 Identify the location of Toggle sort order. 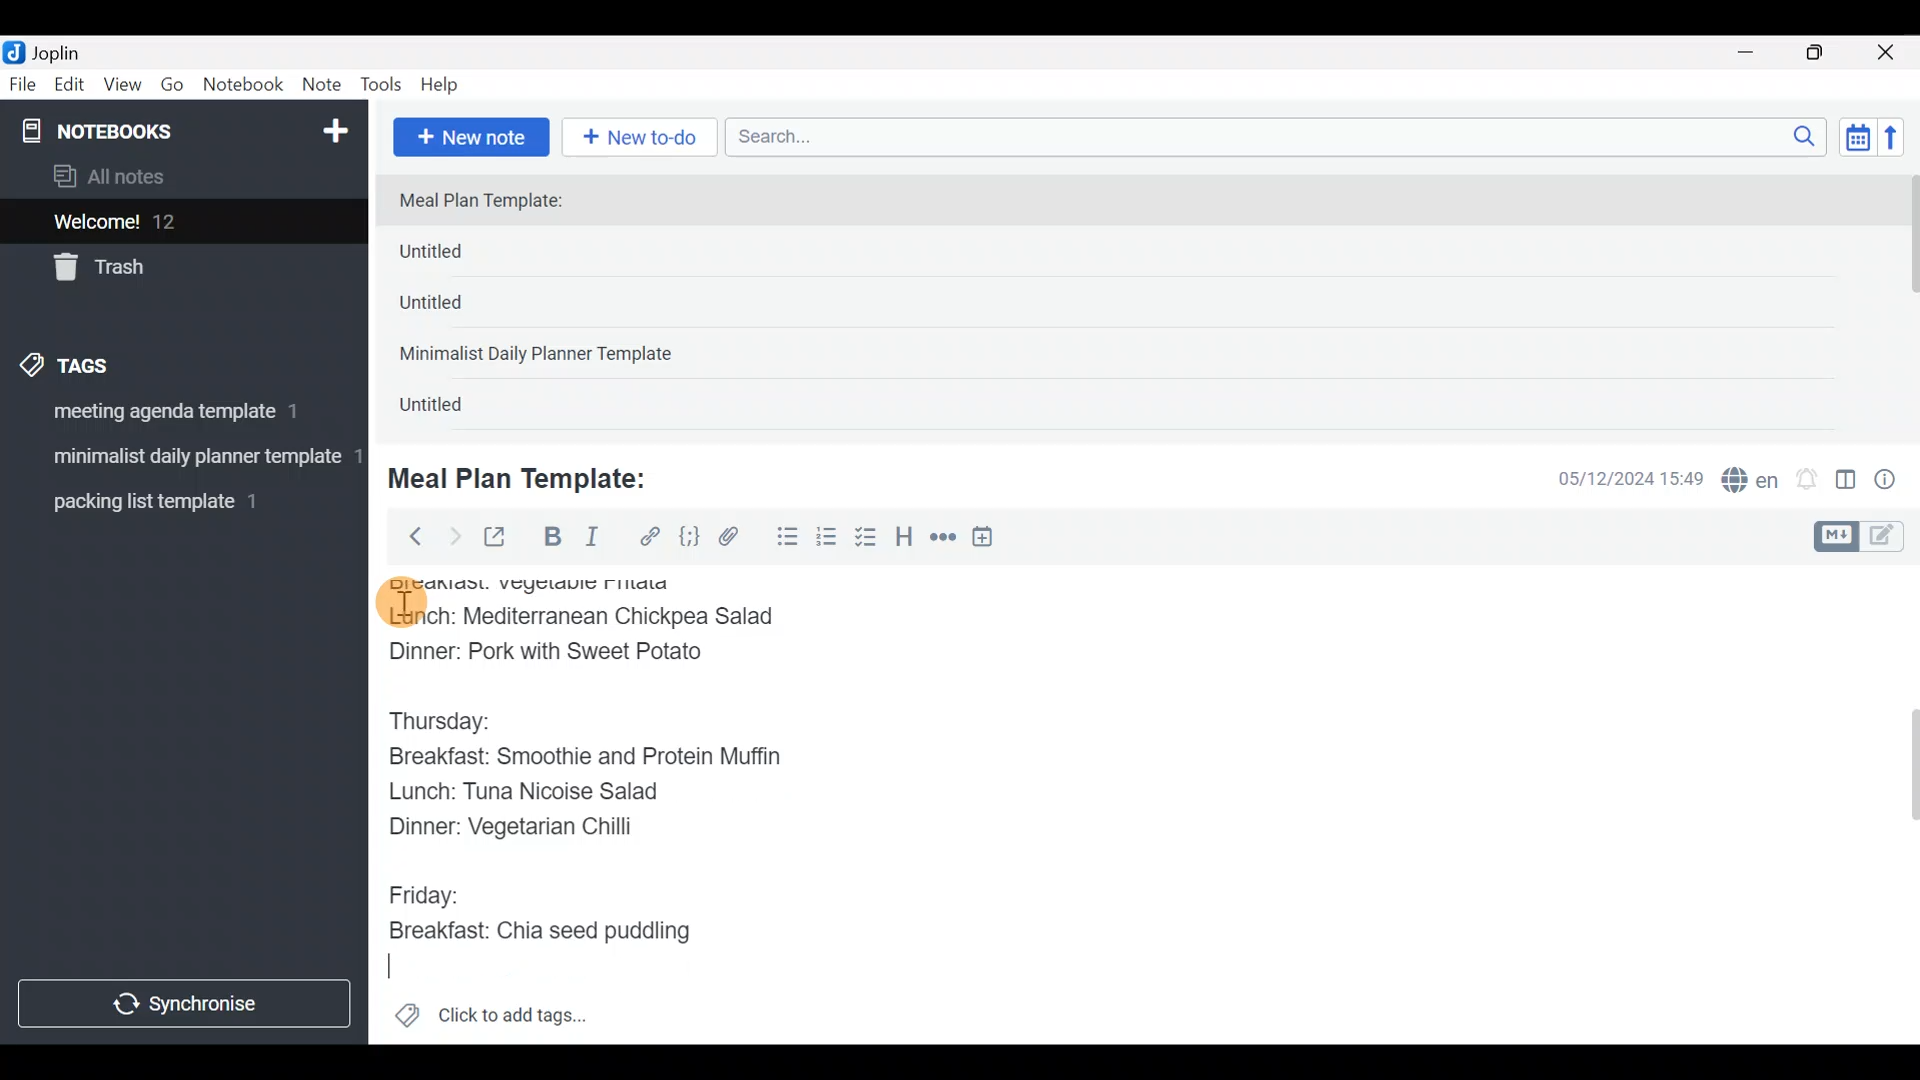
(1857, 138).